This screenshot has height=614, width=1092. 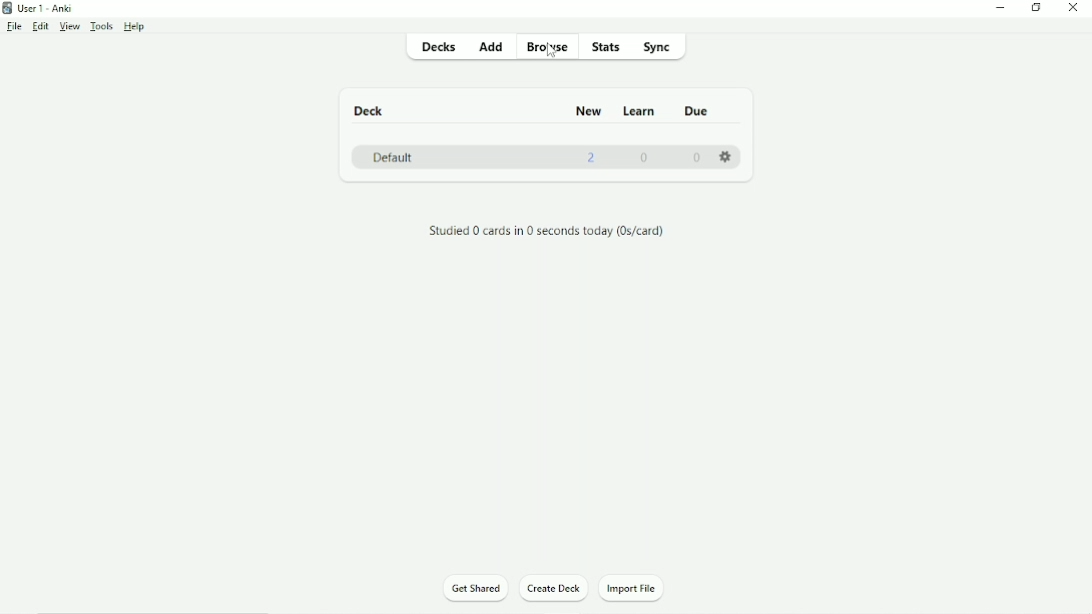 I want to click on 2, so click(x=595, y=161).